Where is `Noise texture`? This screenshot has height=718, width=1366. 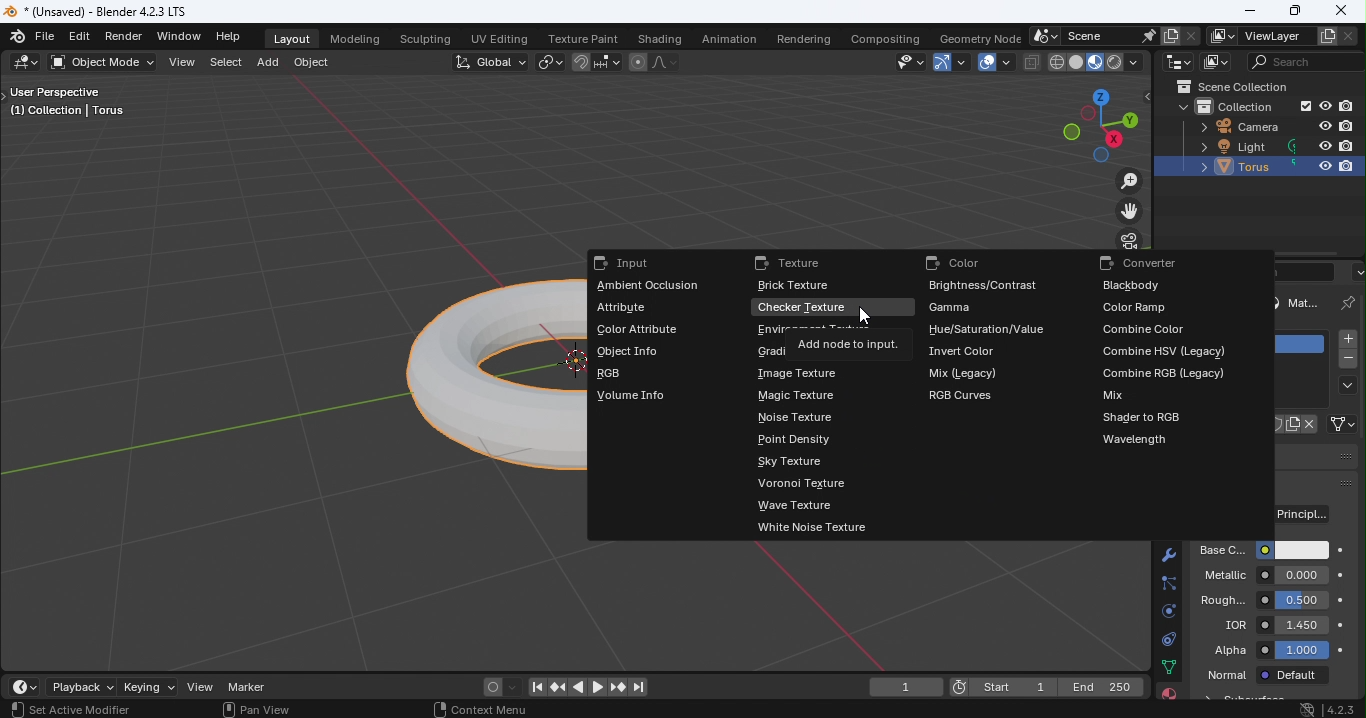
Noise texture is located at coordinates (795, 417).